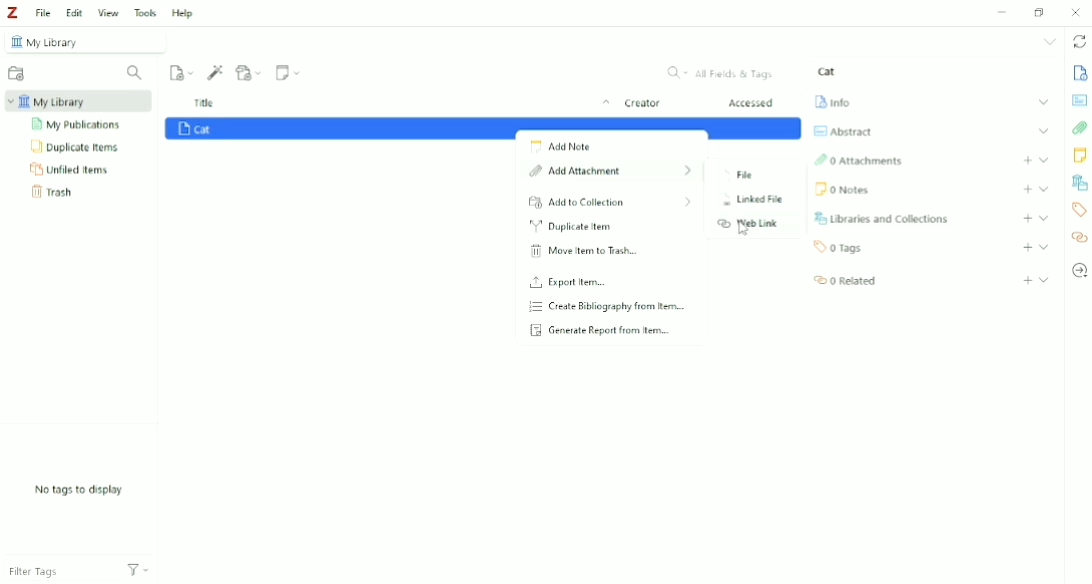 The width and height of the screenshot is (1092, 584). What do you see at coordinates (573, 227) in the screenshot?
I see `Duplicate Item` at bounding box center [573, 227].